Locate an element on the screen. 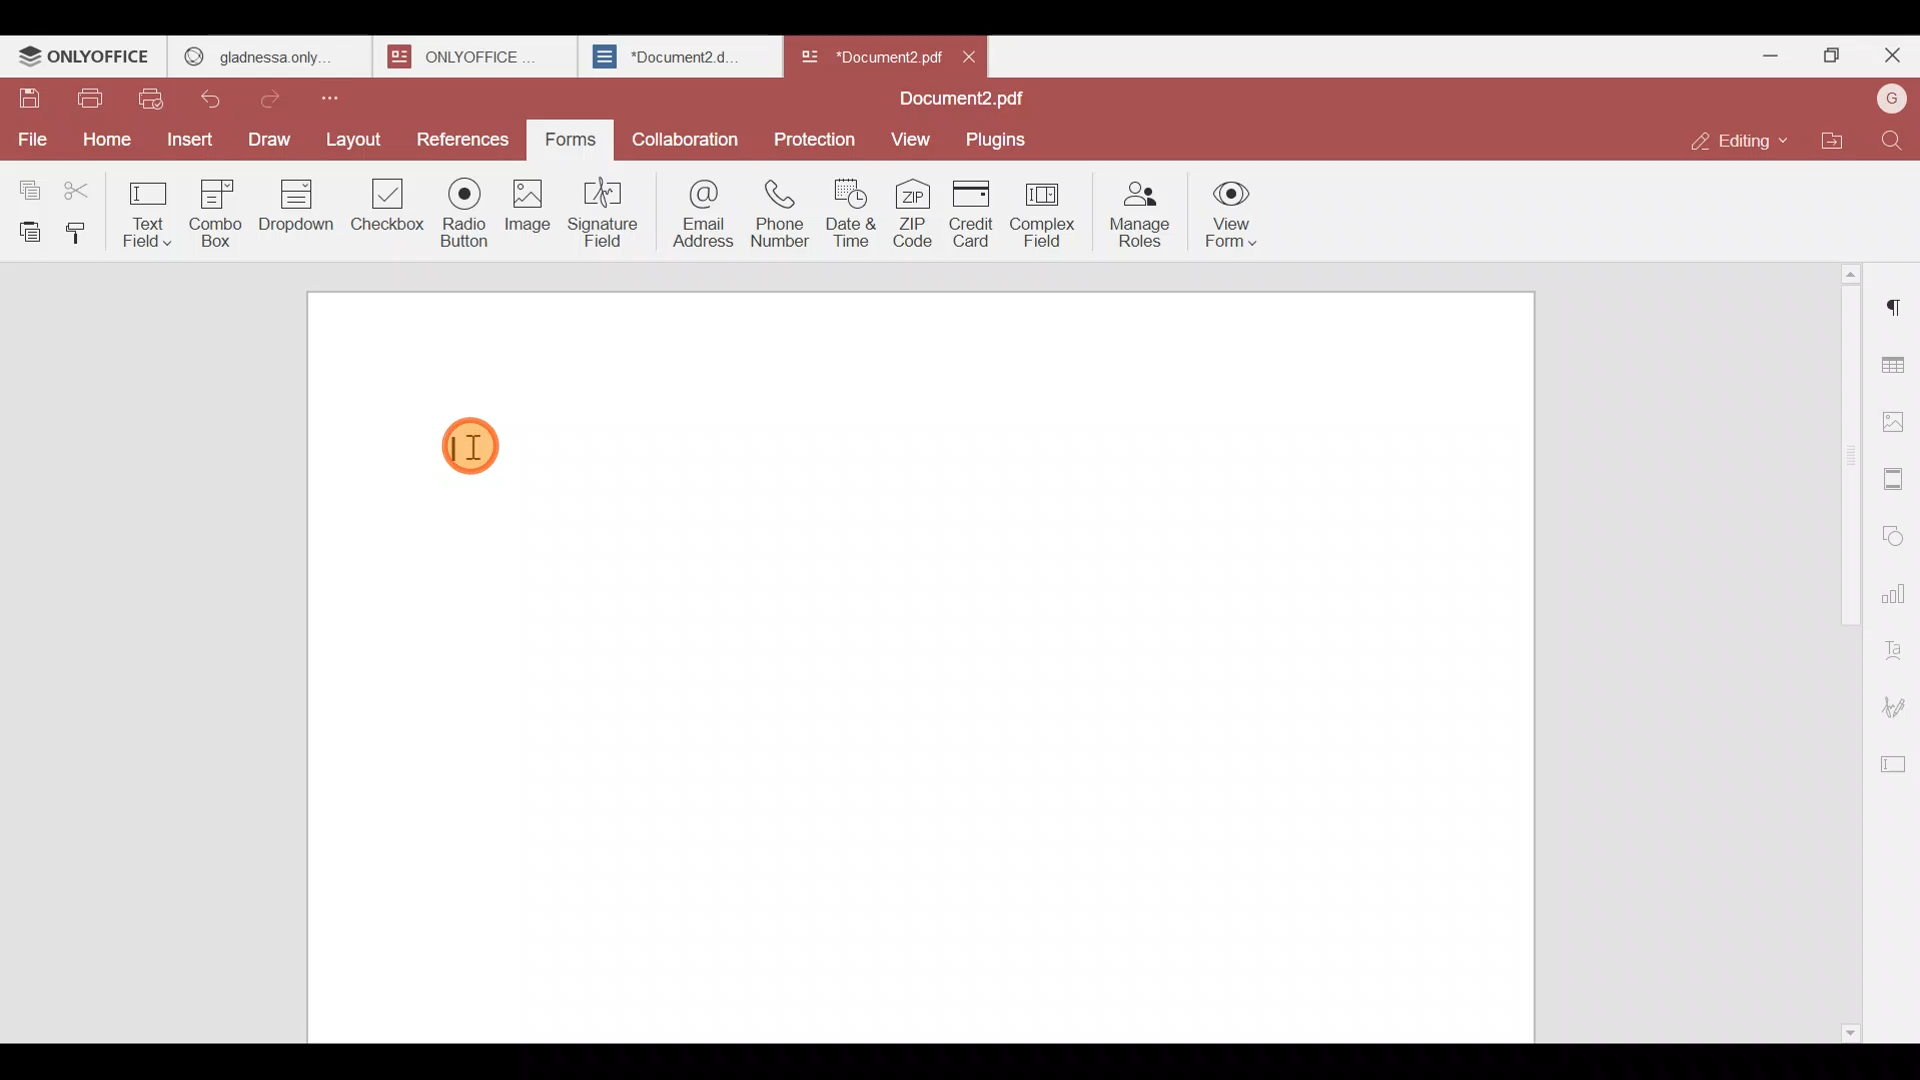 This screenshot has width=1920, height=1080. Date & time is located at coordinates (850, 212).